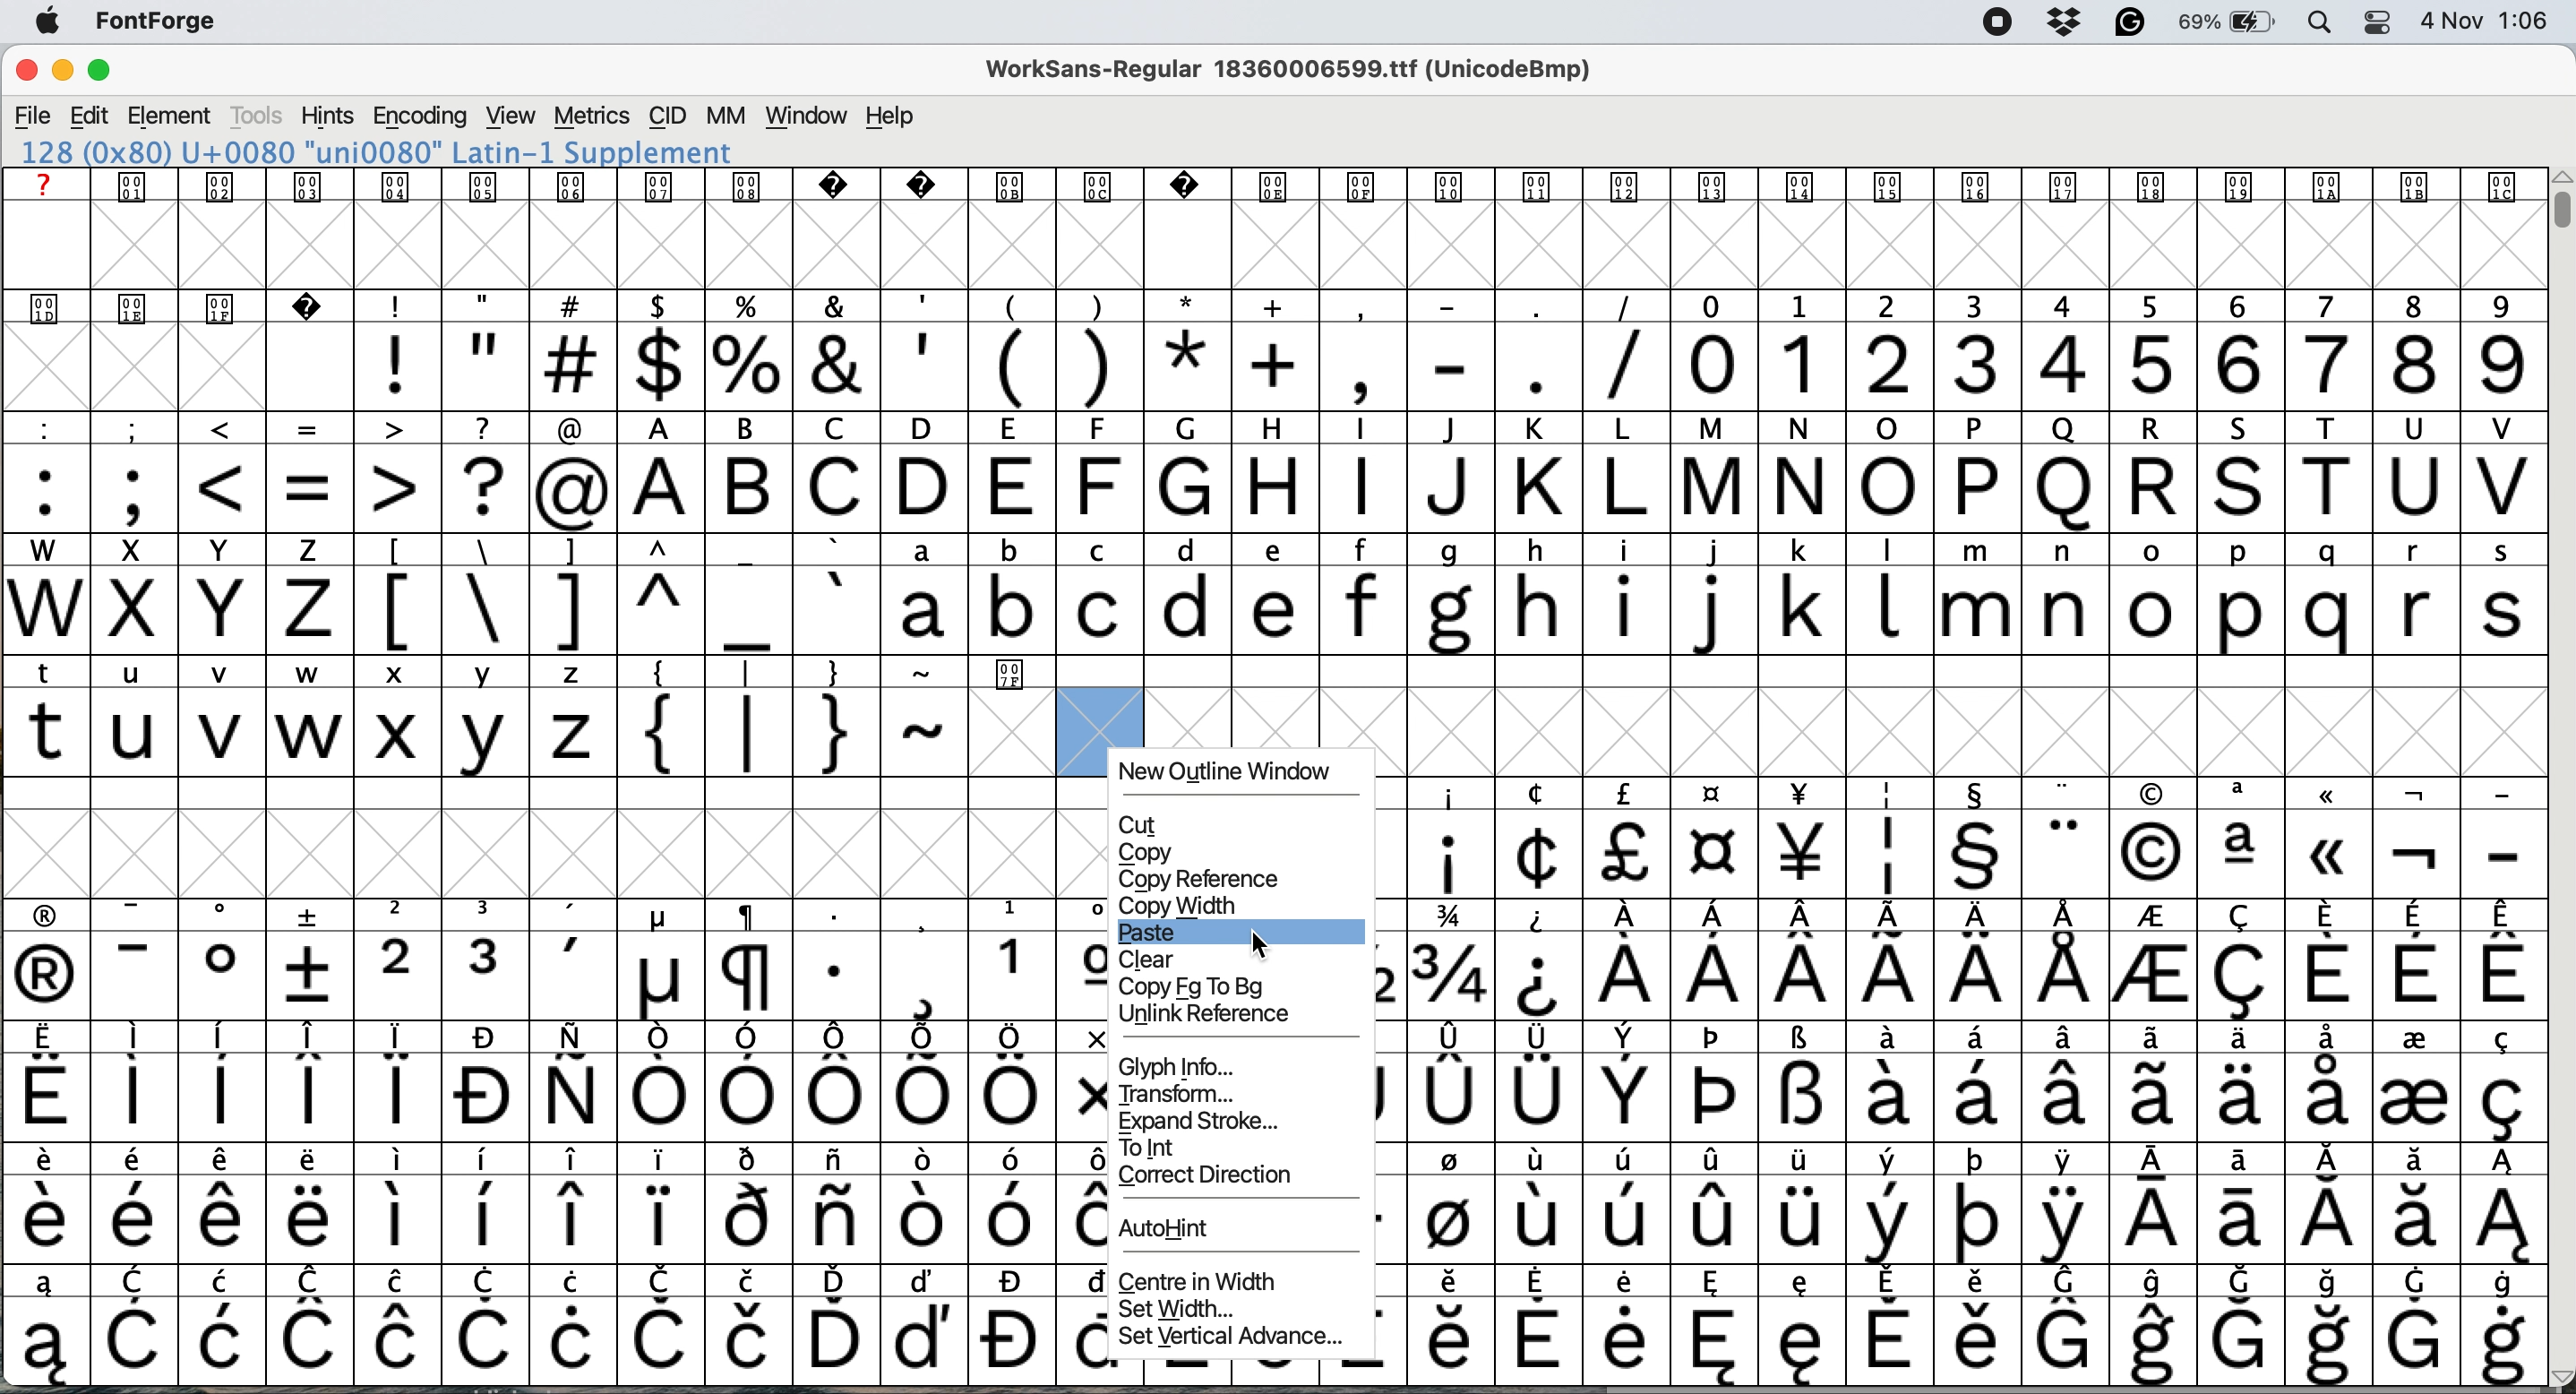  What do you see at coordinates (2106, 363) in the screenshot?
I see `numbers` at bounding box center [2106, 363].